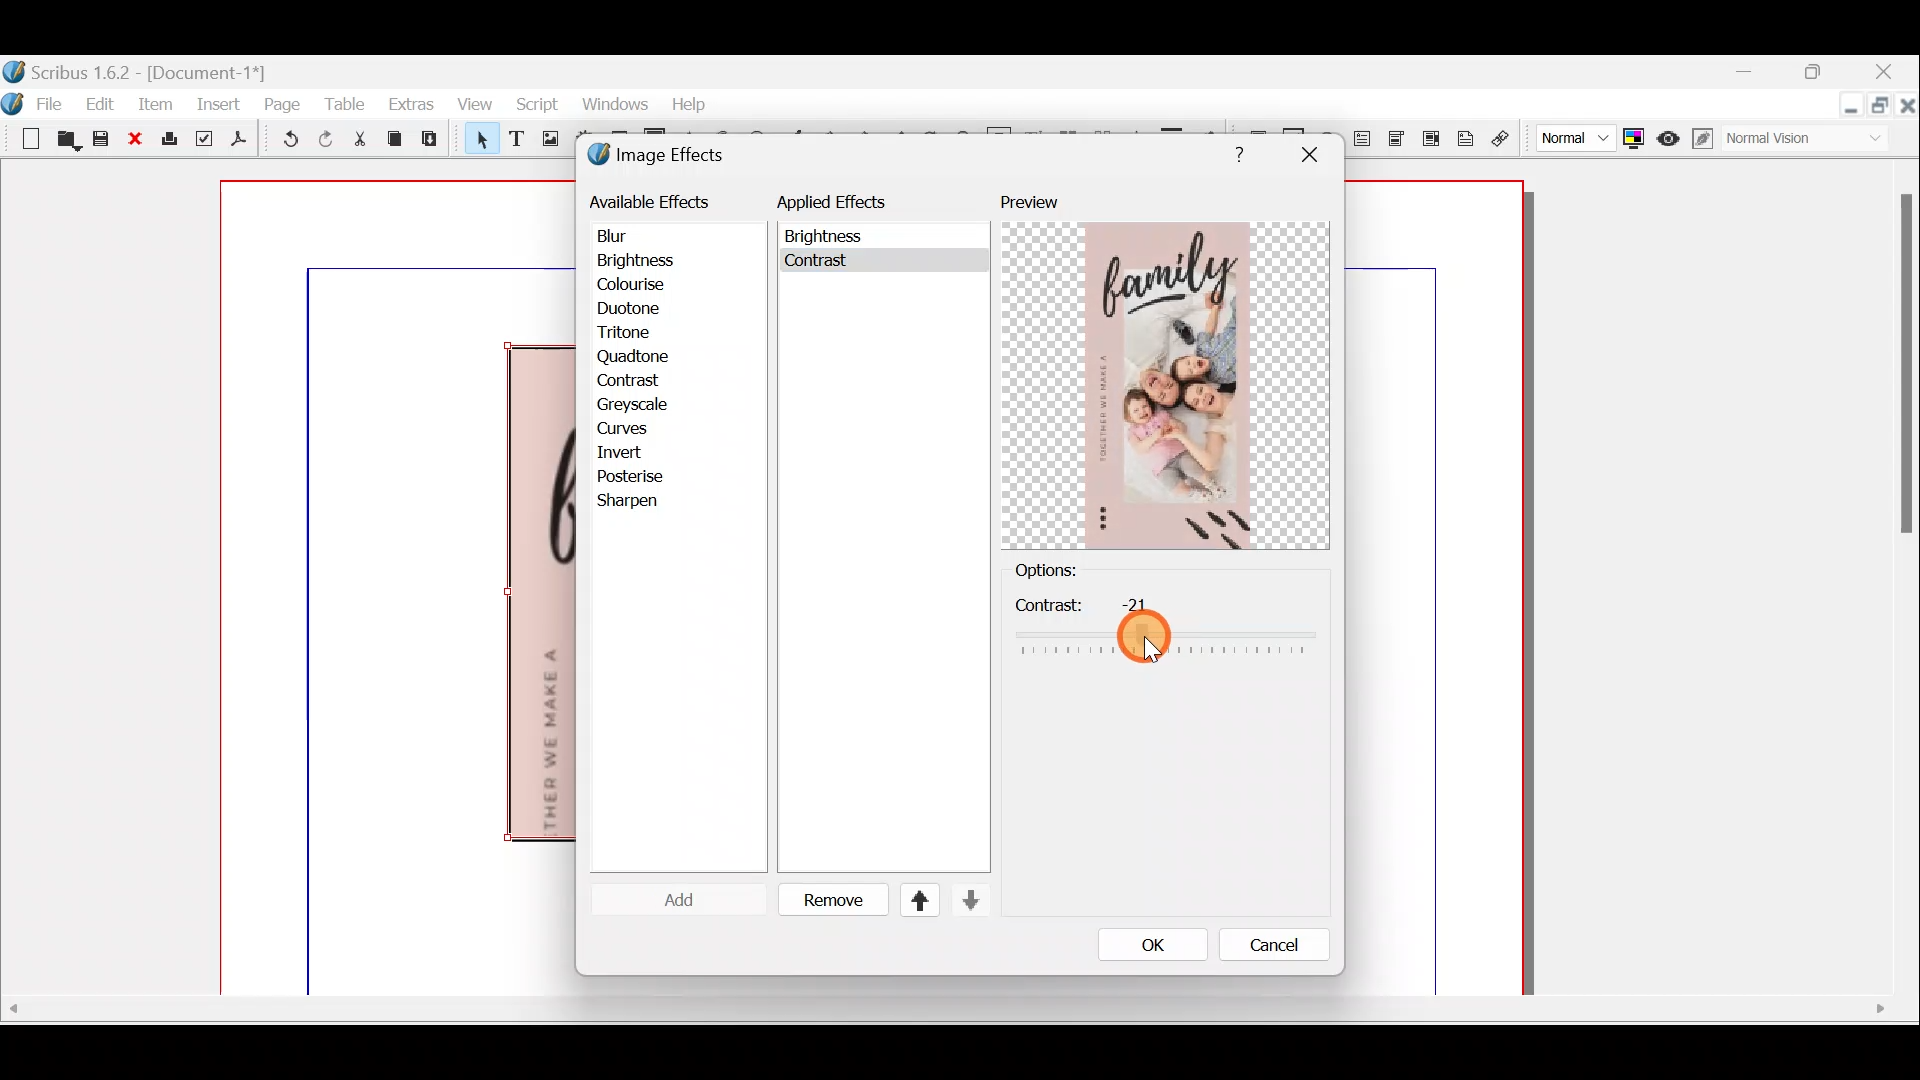 This screenshot has width=1920, height=1080. What do you see at coordinates (1908, 109) in the screenshot?
I see `Close` at bounding box center [1908, 109].